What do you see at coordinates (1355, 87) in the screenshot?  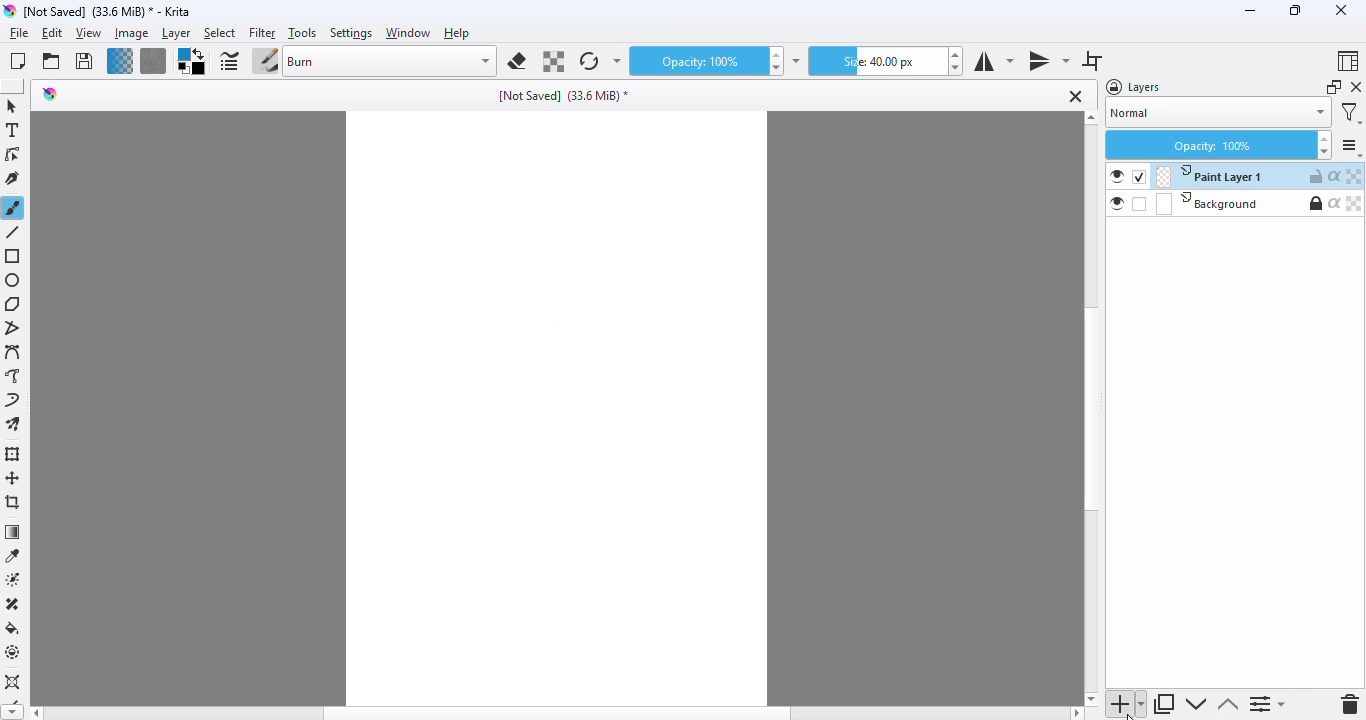 I see `close docker` at bounding box center [1355, 87].